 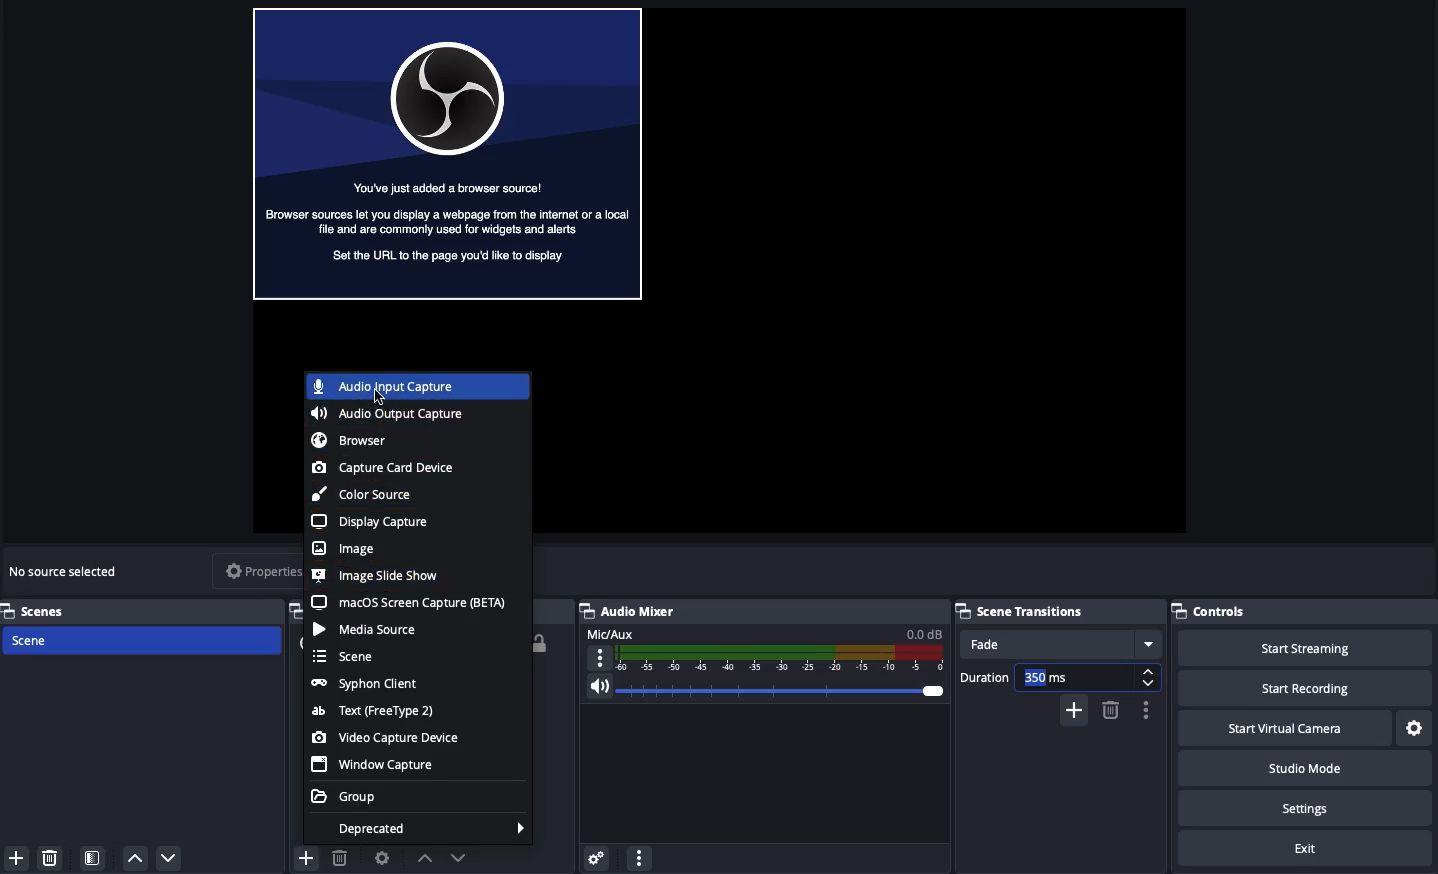 I want to click on Audio output capture, so click(x=389, y=415).